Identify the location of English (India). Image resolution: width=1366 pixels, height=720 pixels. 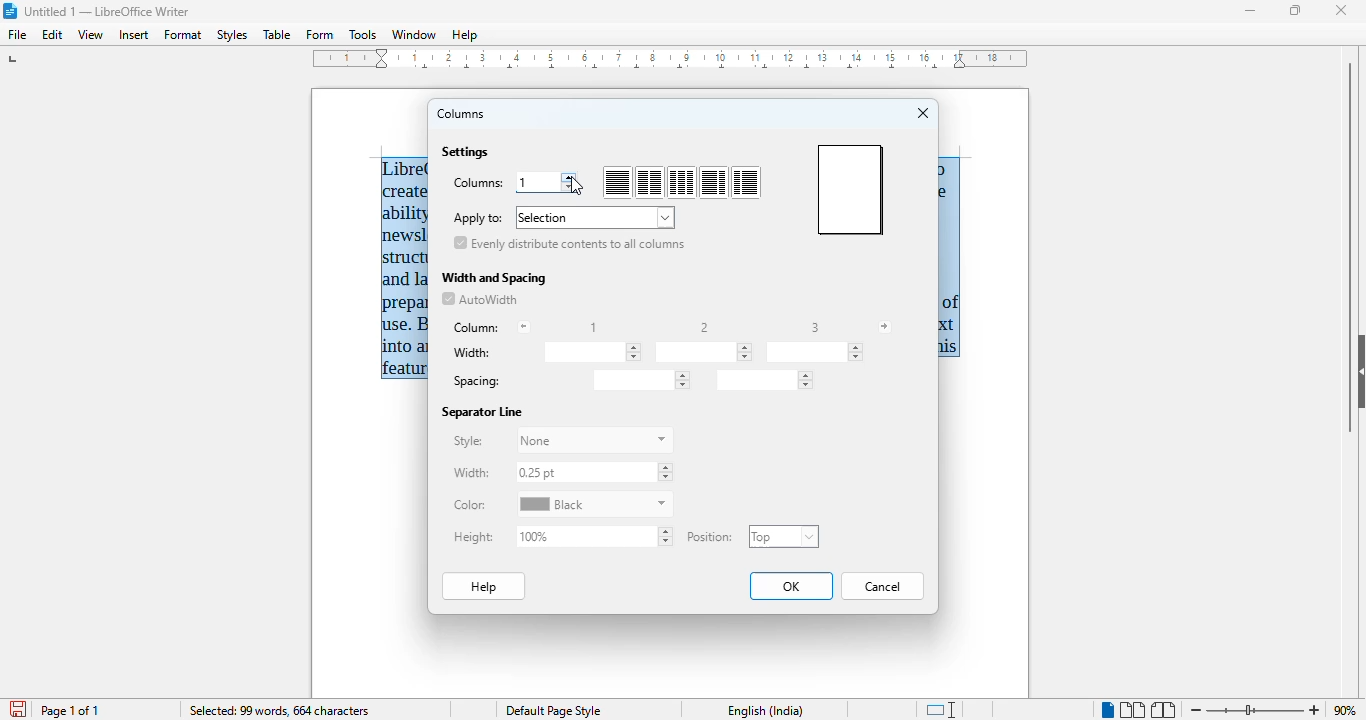
(766, 711).